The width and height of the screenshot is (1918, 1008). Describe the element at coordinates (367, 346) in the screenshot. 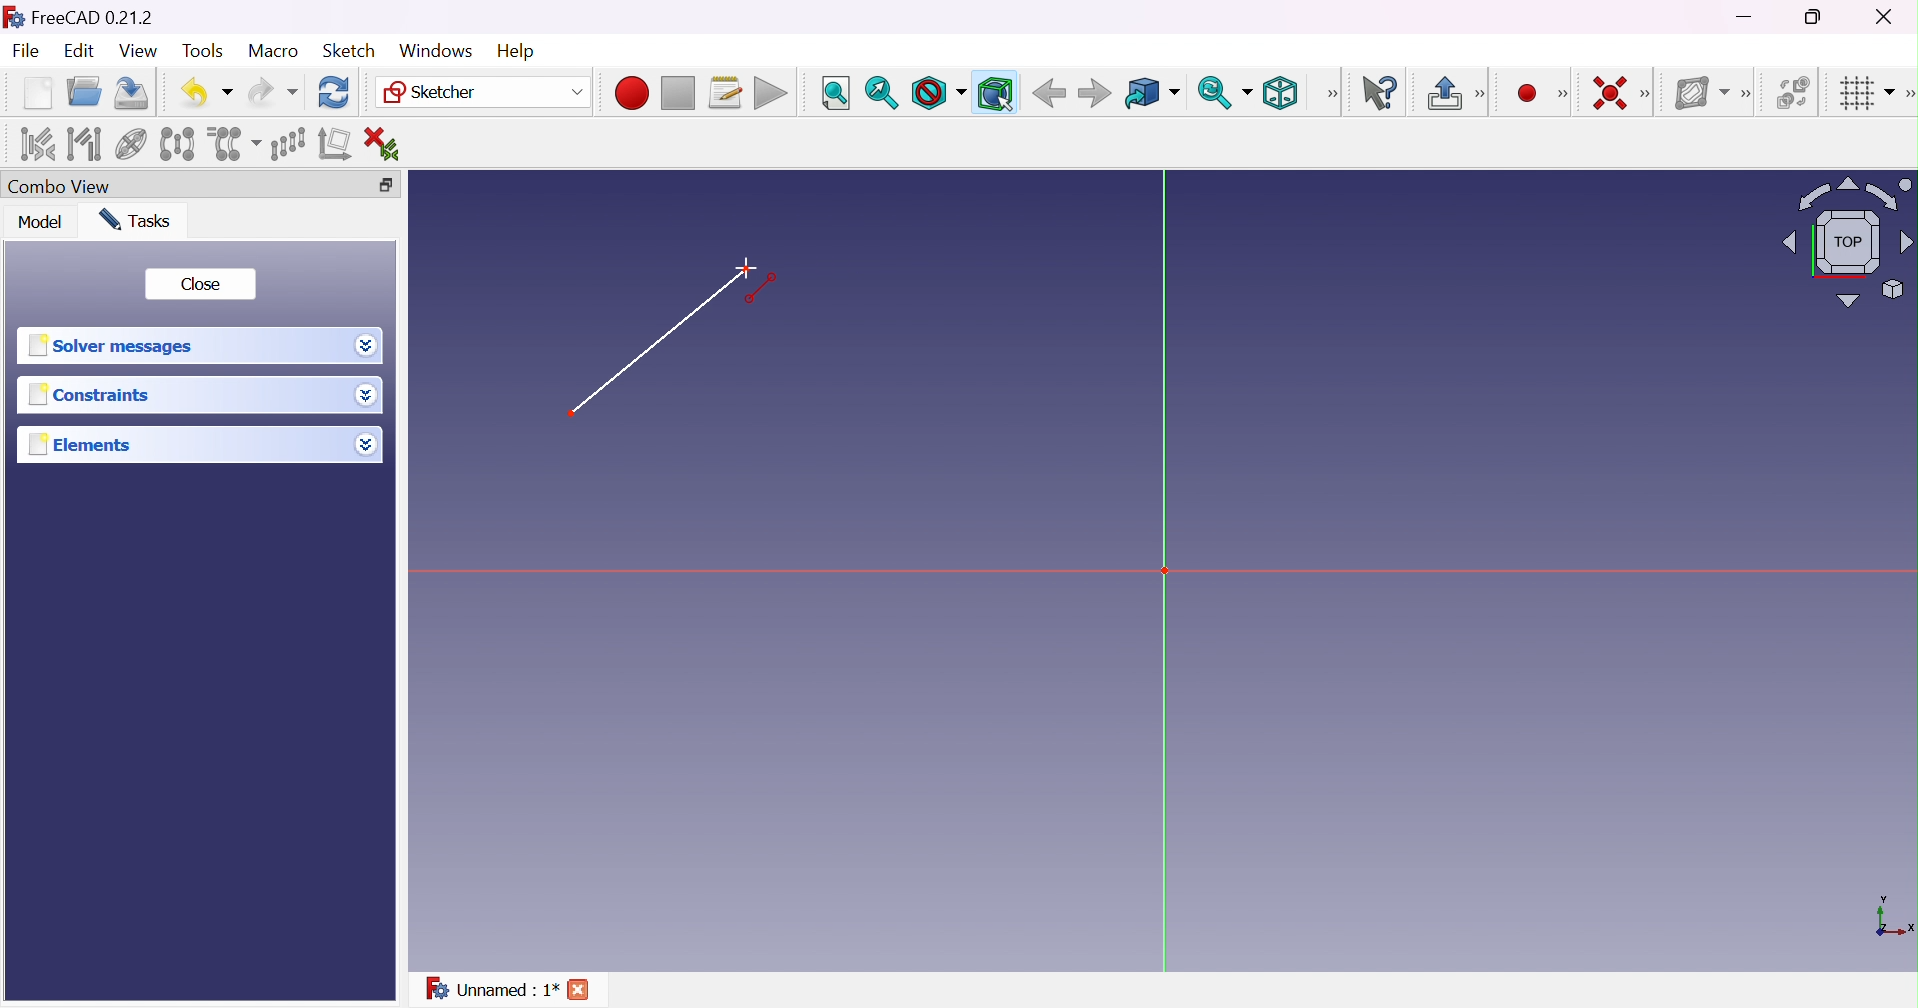

I see `Drop down` at that location.